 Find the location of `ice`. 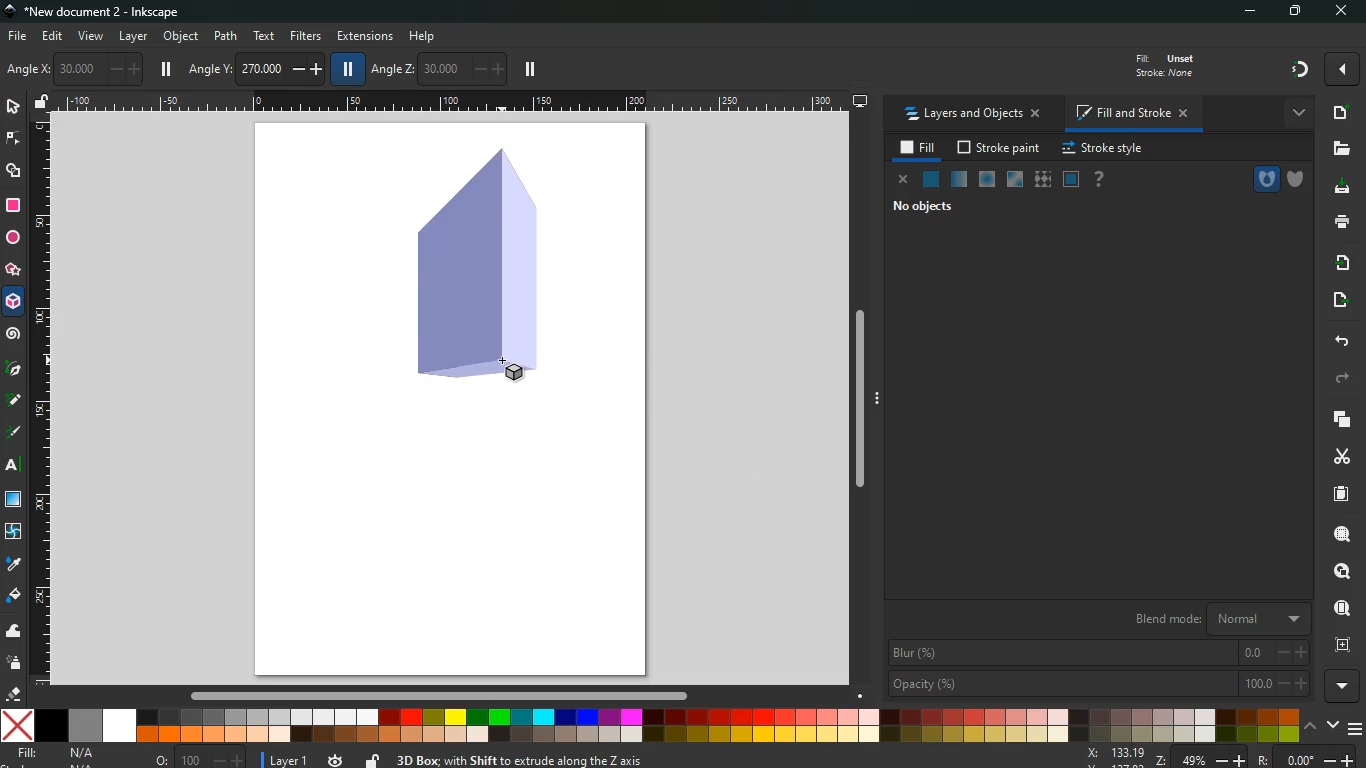

ice is located at coordinates (985, 181).